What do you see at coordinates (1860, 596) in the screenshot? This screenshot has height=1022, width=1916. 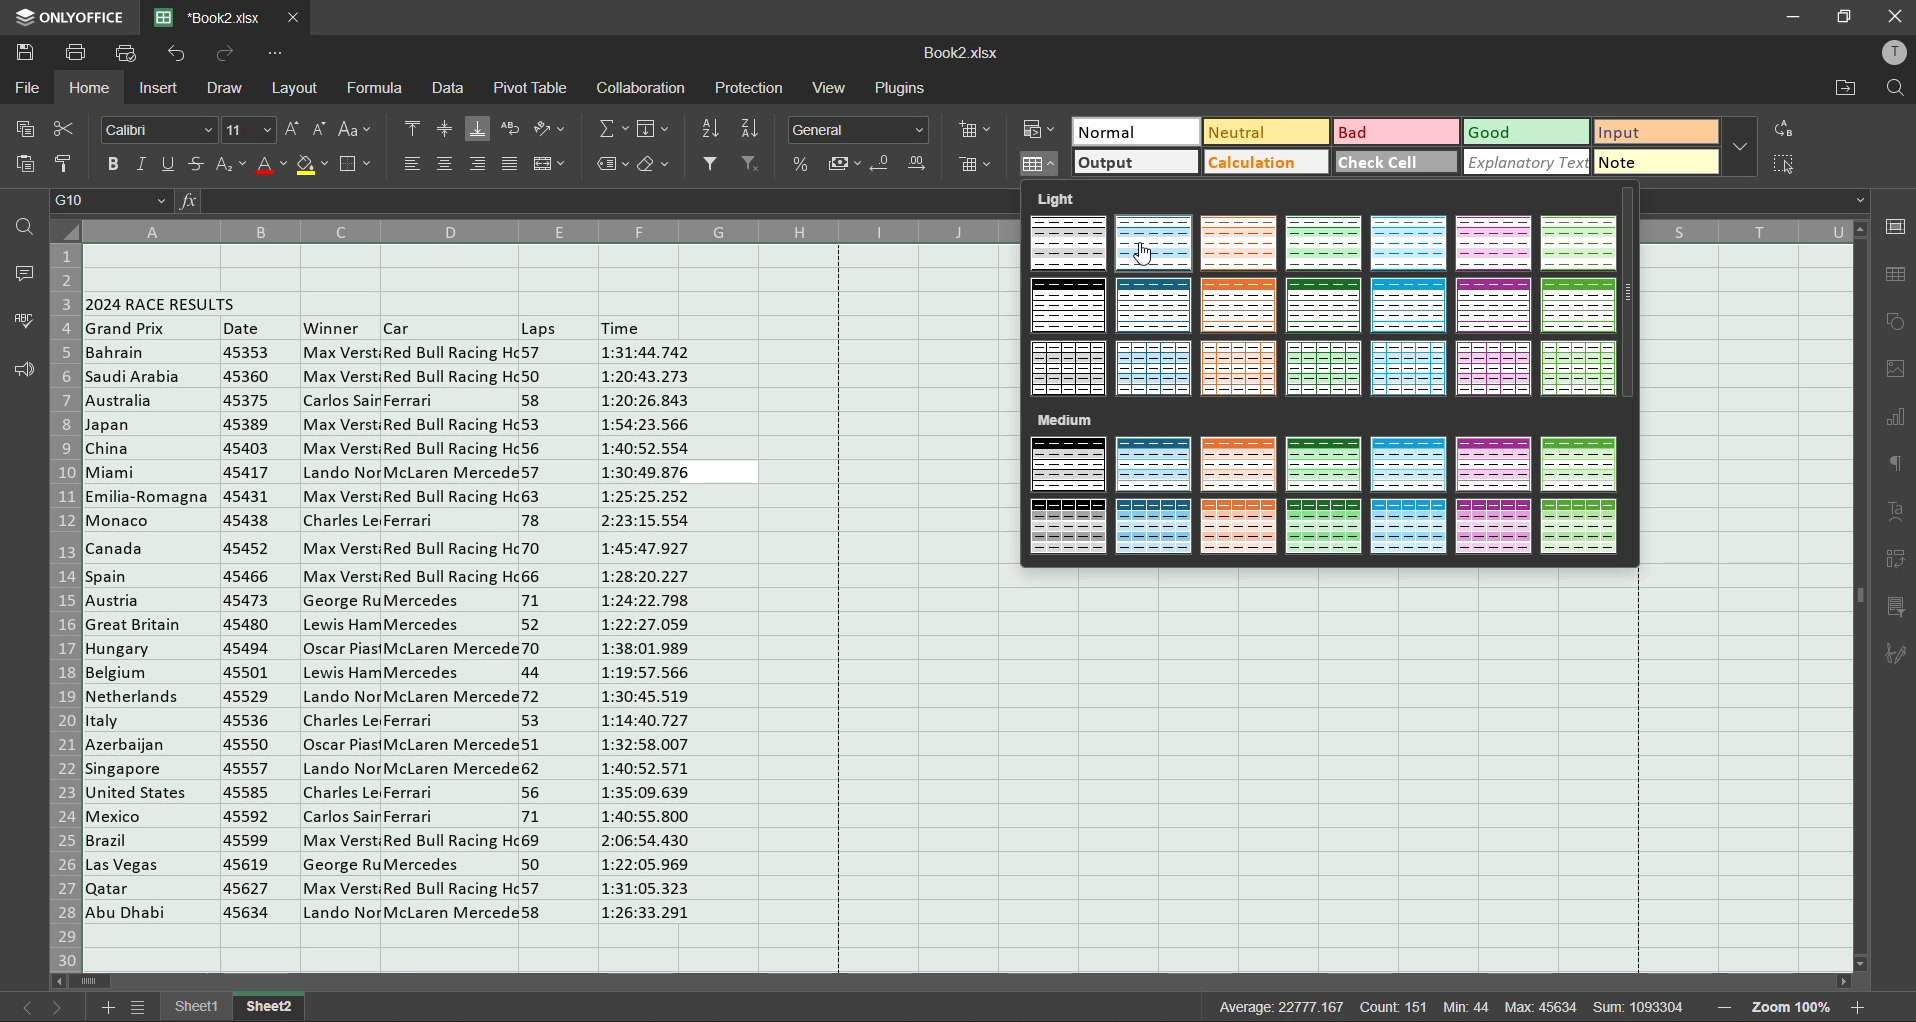 I see `scrollbar` at bounding box center [1860, 596].